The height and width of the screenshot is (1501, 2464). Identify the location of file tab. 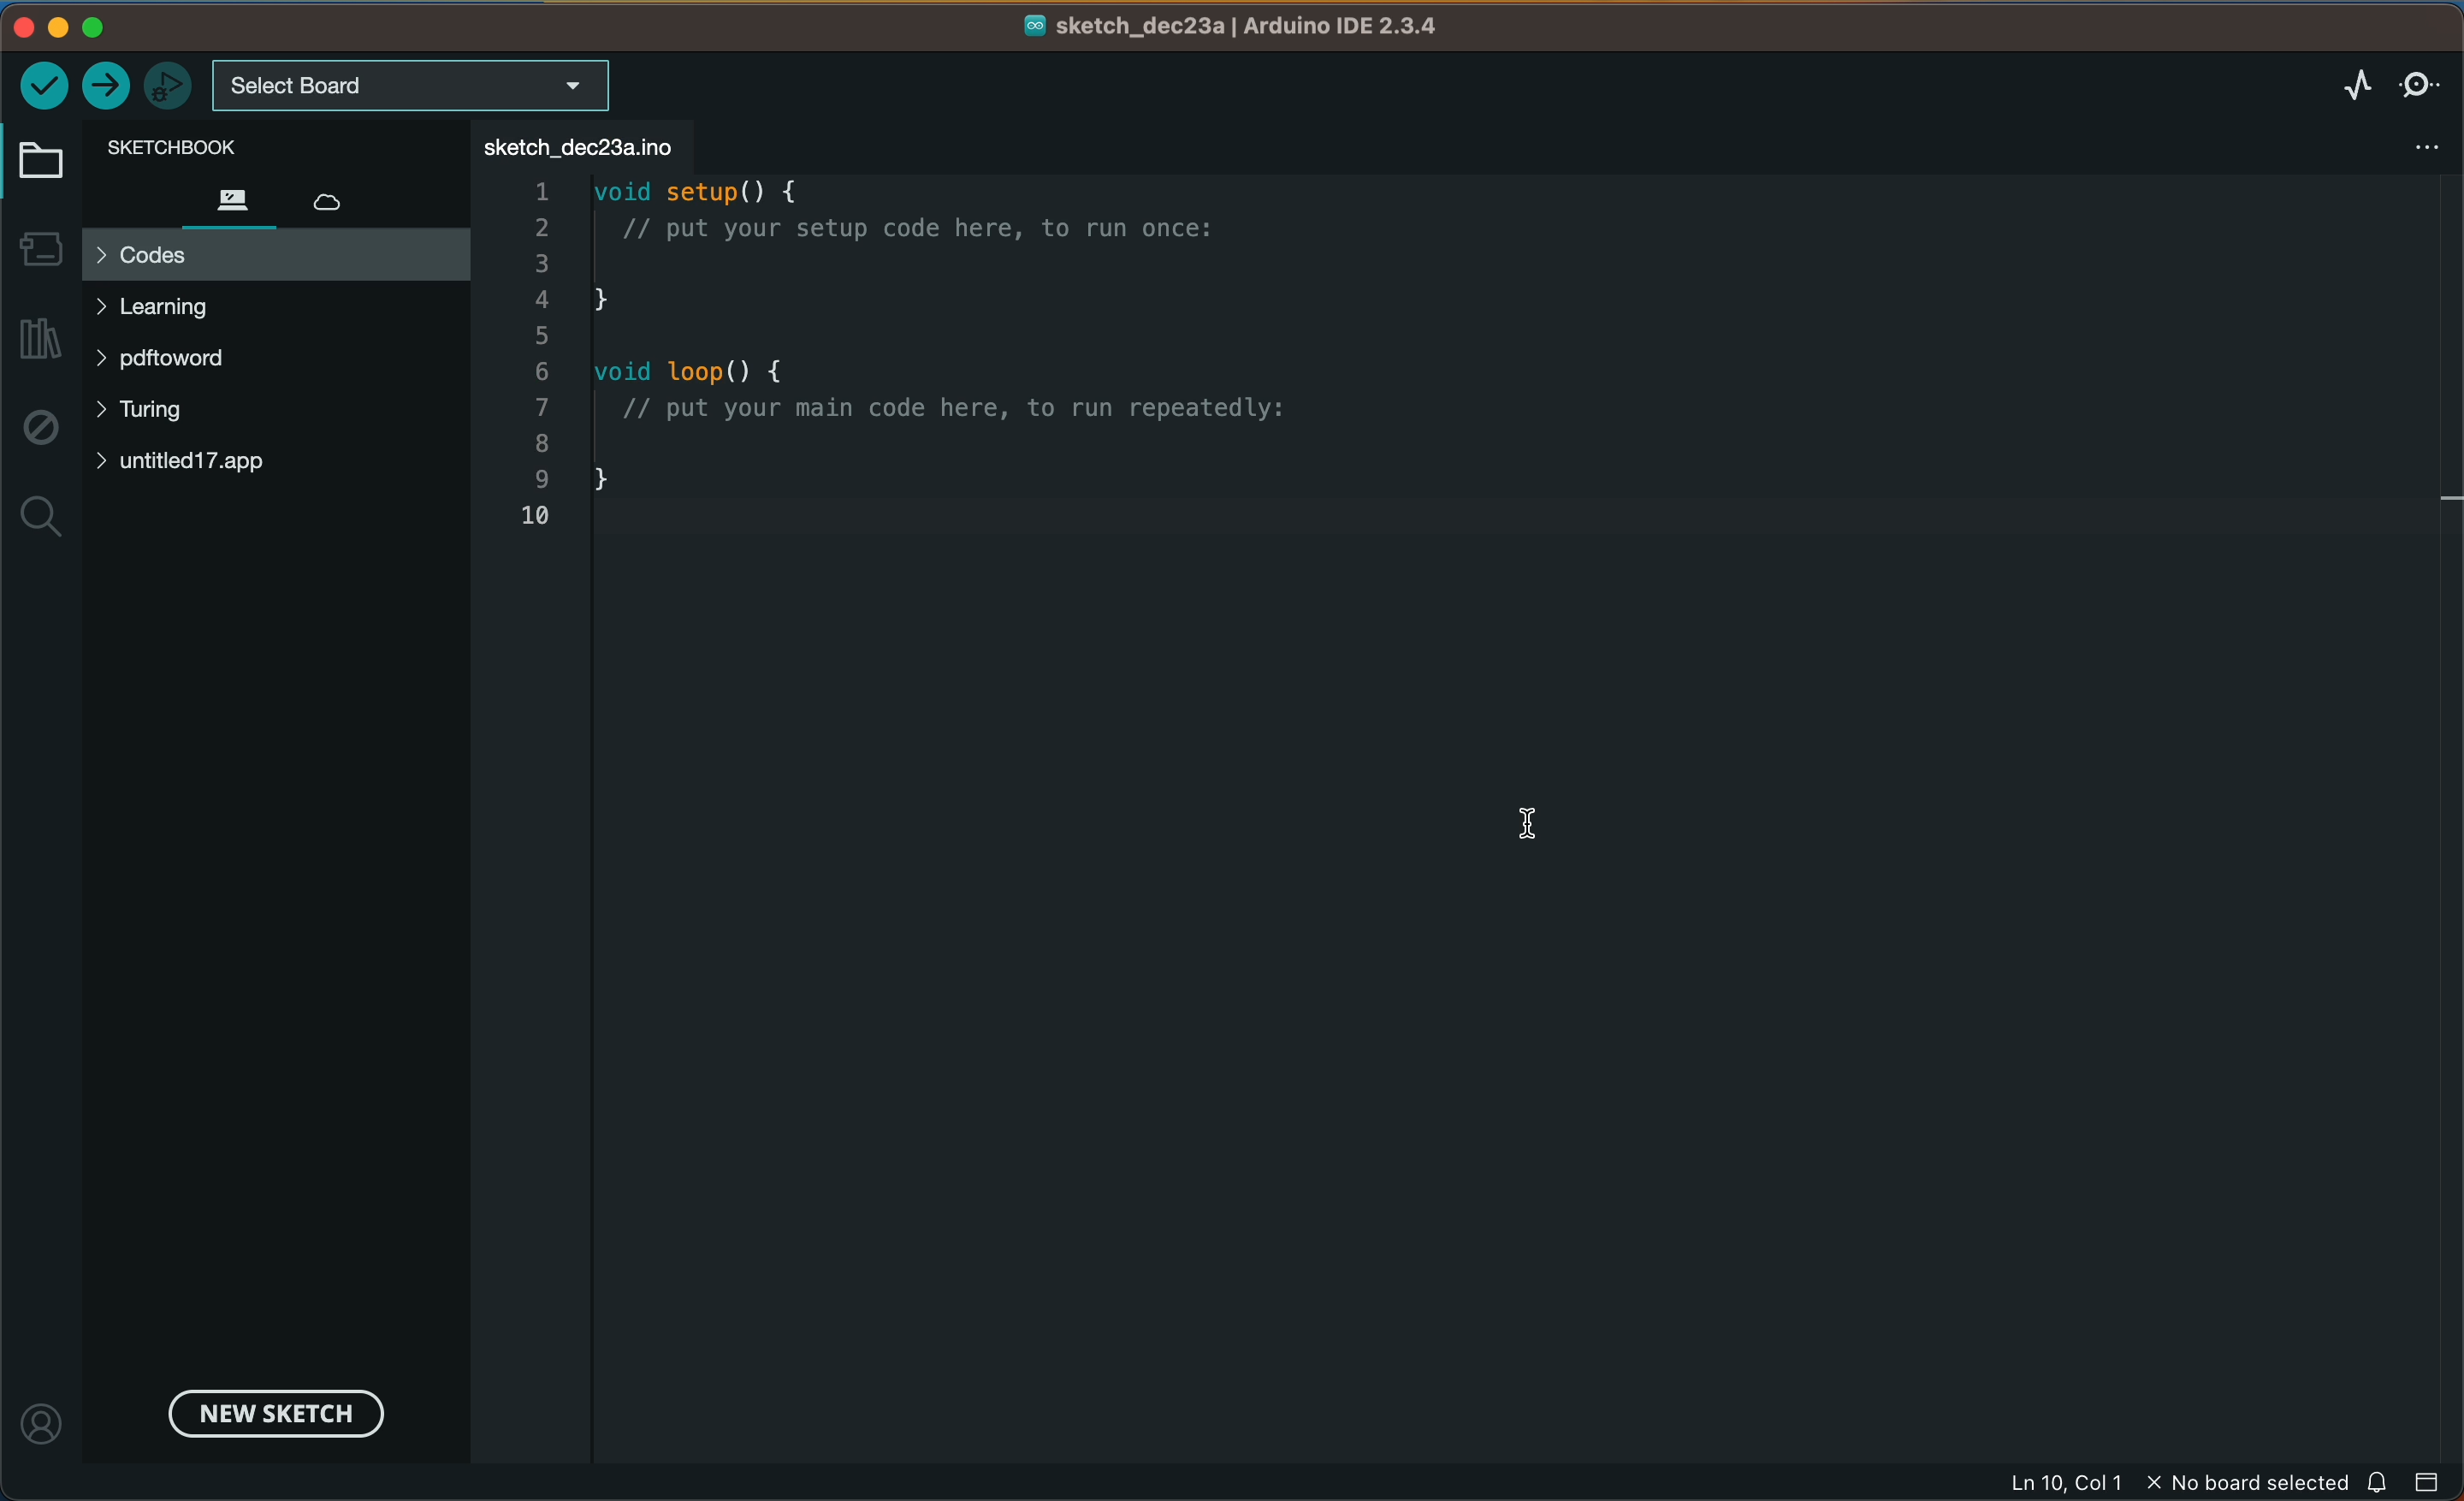
(583, 149).